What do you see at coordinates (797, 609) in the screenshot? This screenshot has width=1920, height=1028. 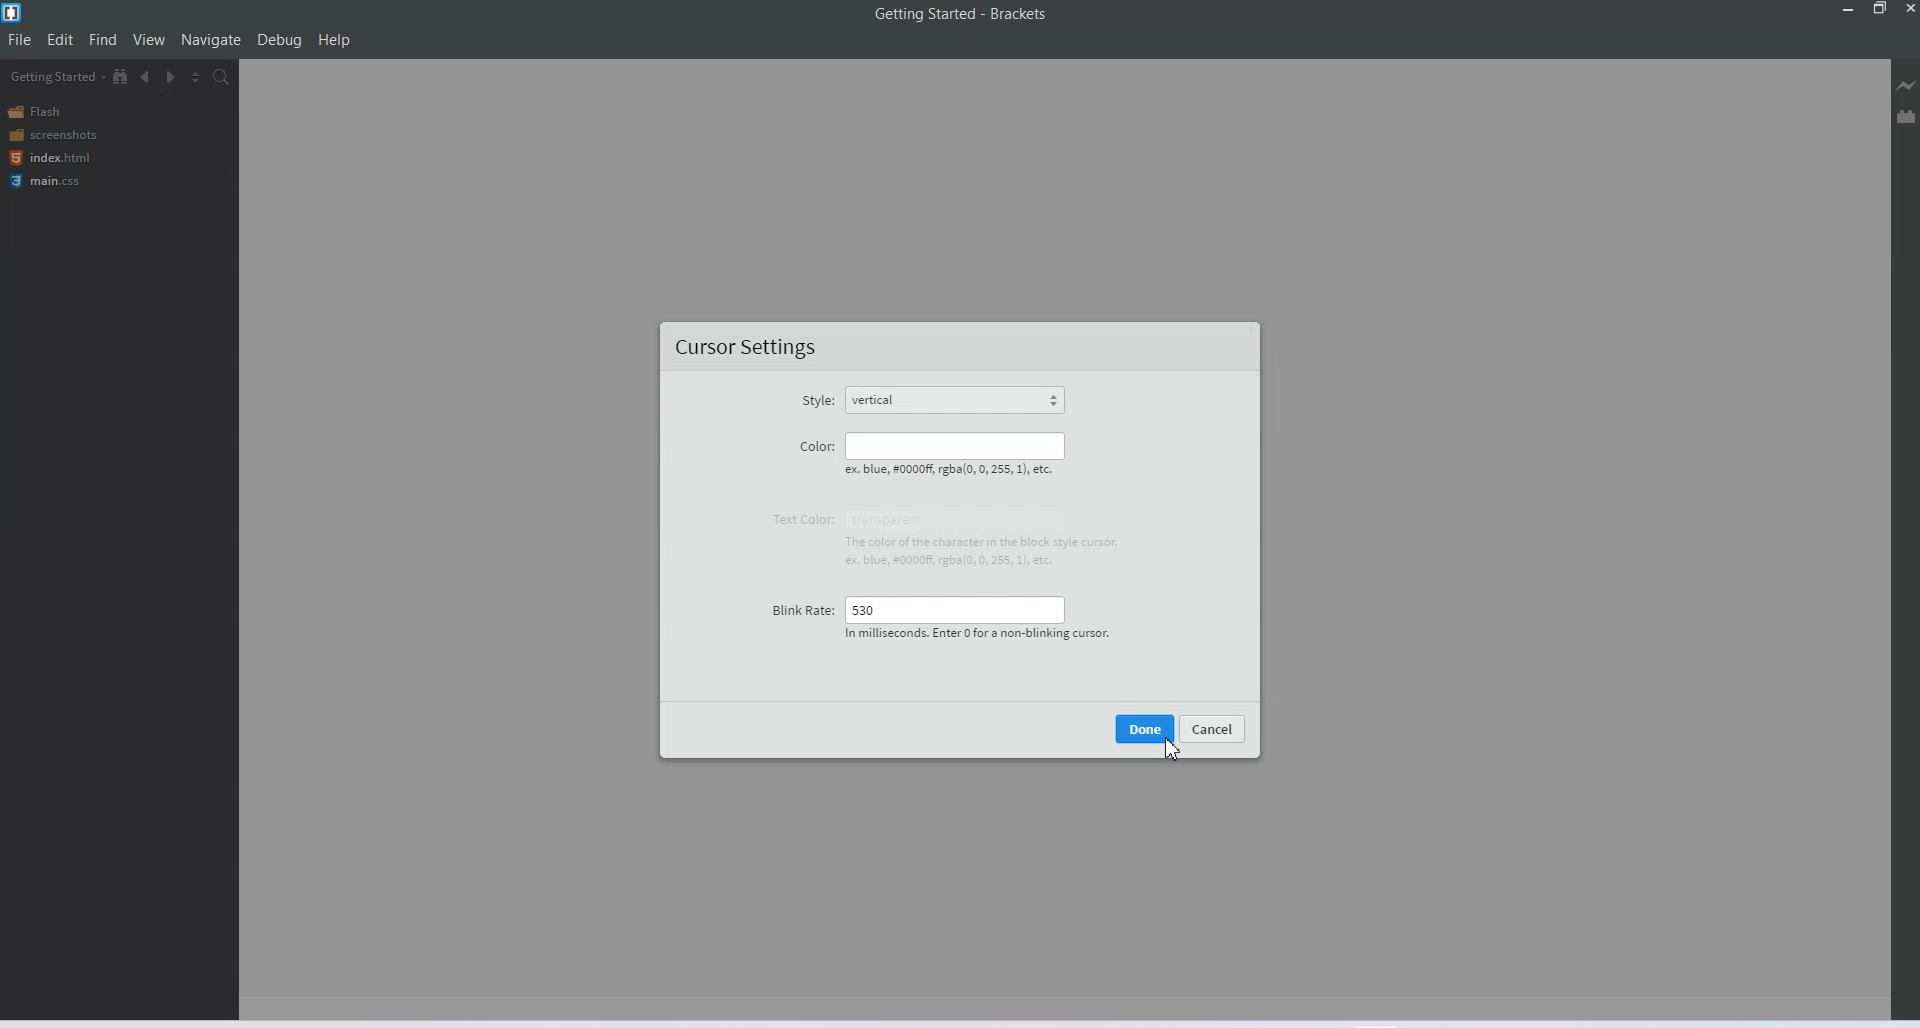 I see `blink rate` at bounding box center [797, 609].